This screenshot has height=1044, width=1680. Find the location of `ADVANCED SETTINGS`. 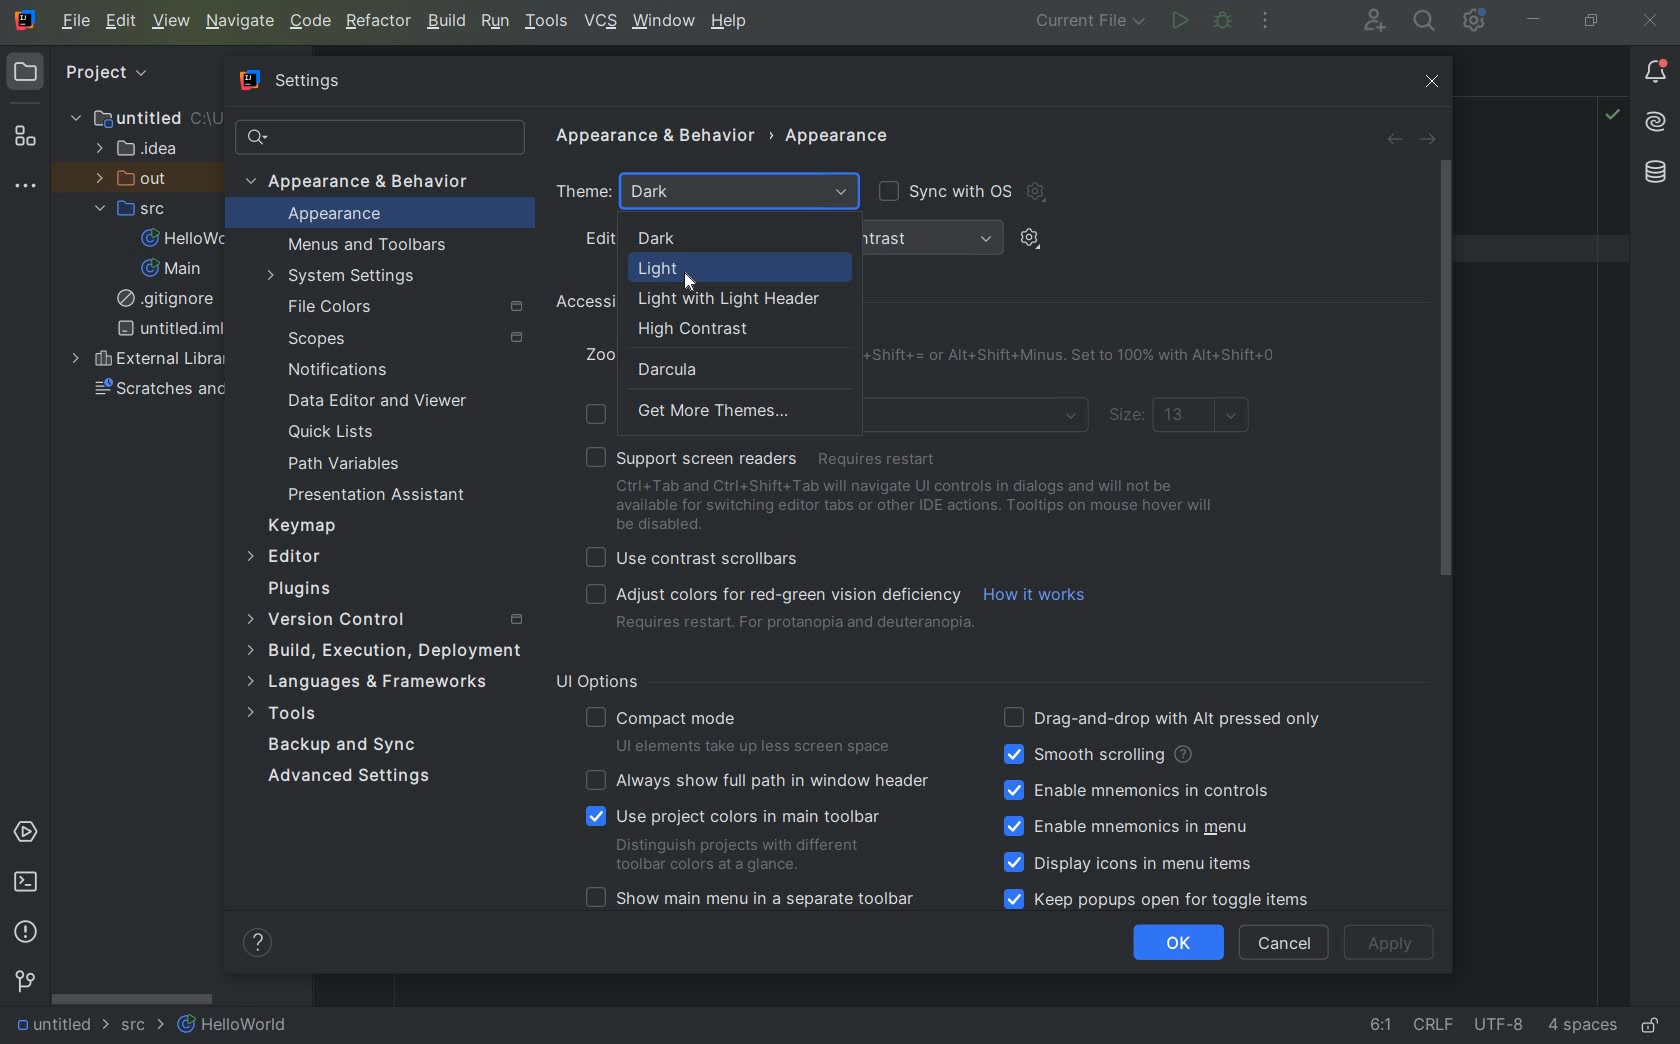

ADVANCED SETTINGS is located at coordinates (347, 780).